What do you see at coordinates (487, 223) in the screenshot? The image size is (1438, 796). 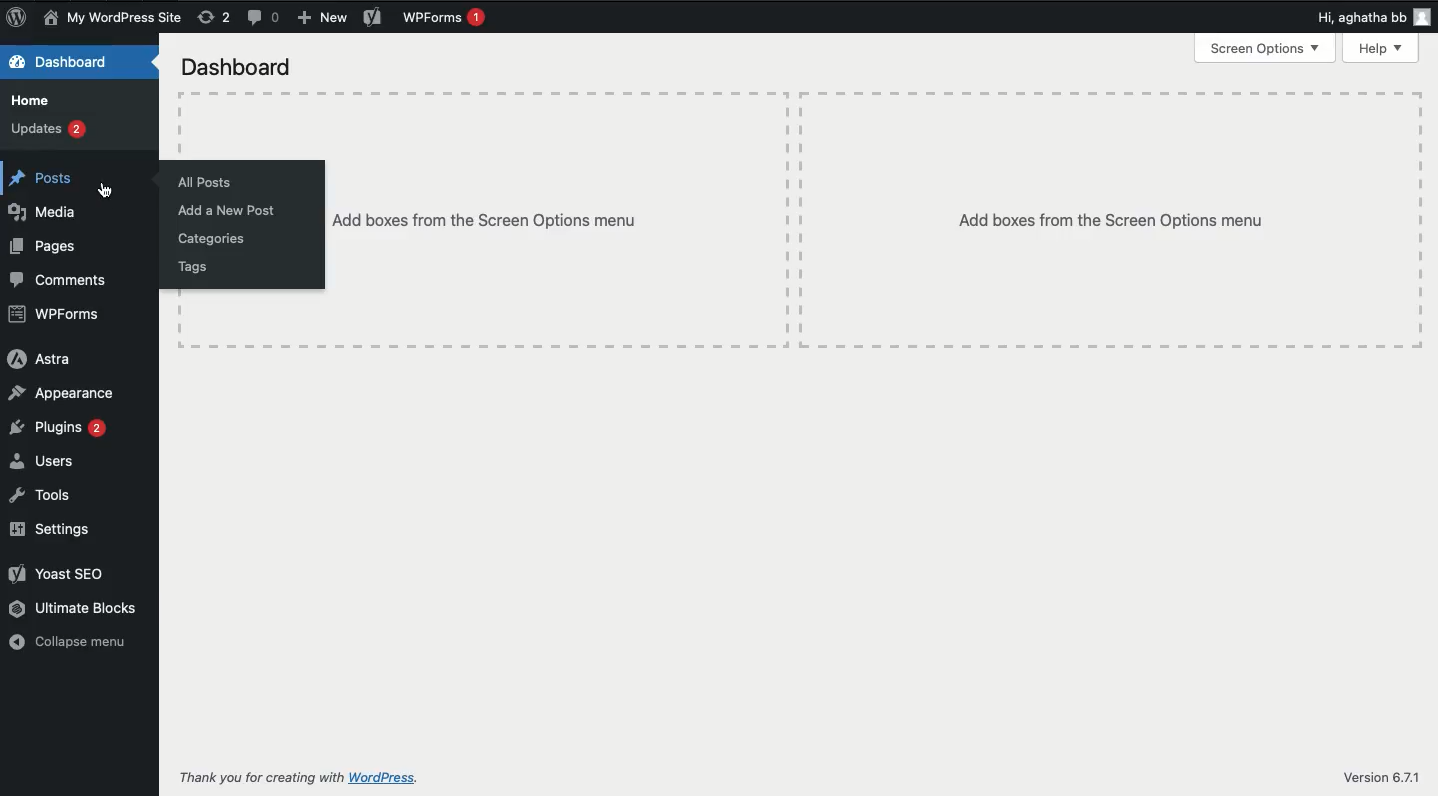 I see `Add boxes from the Screen options menu` at bounding box center [487, 223].